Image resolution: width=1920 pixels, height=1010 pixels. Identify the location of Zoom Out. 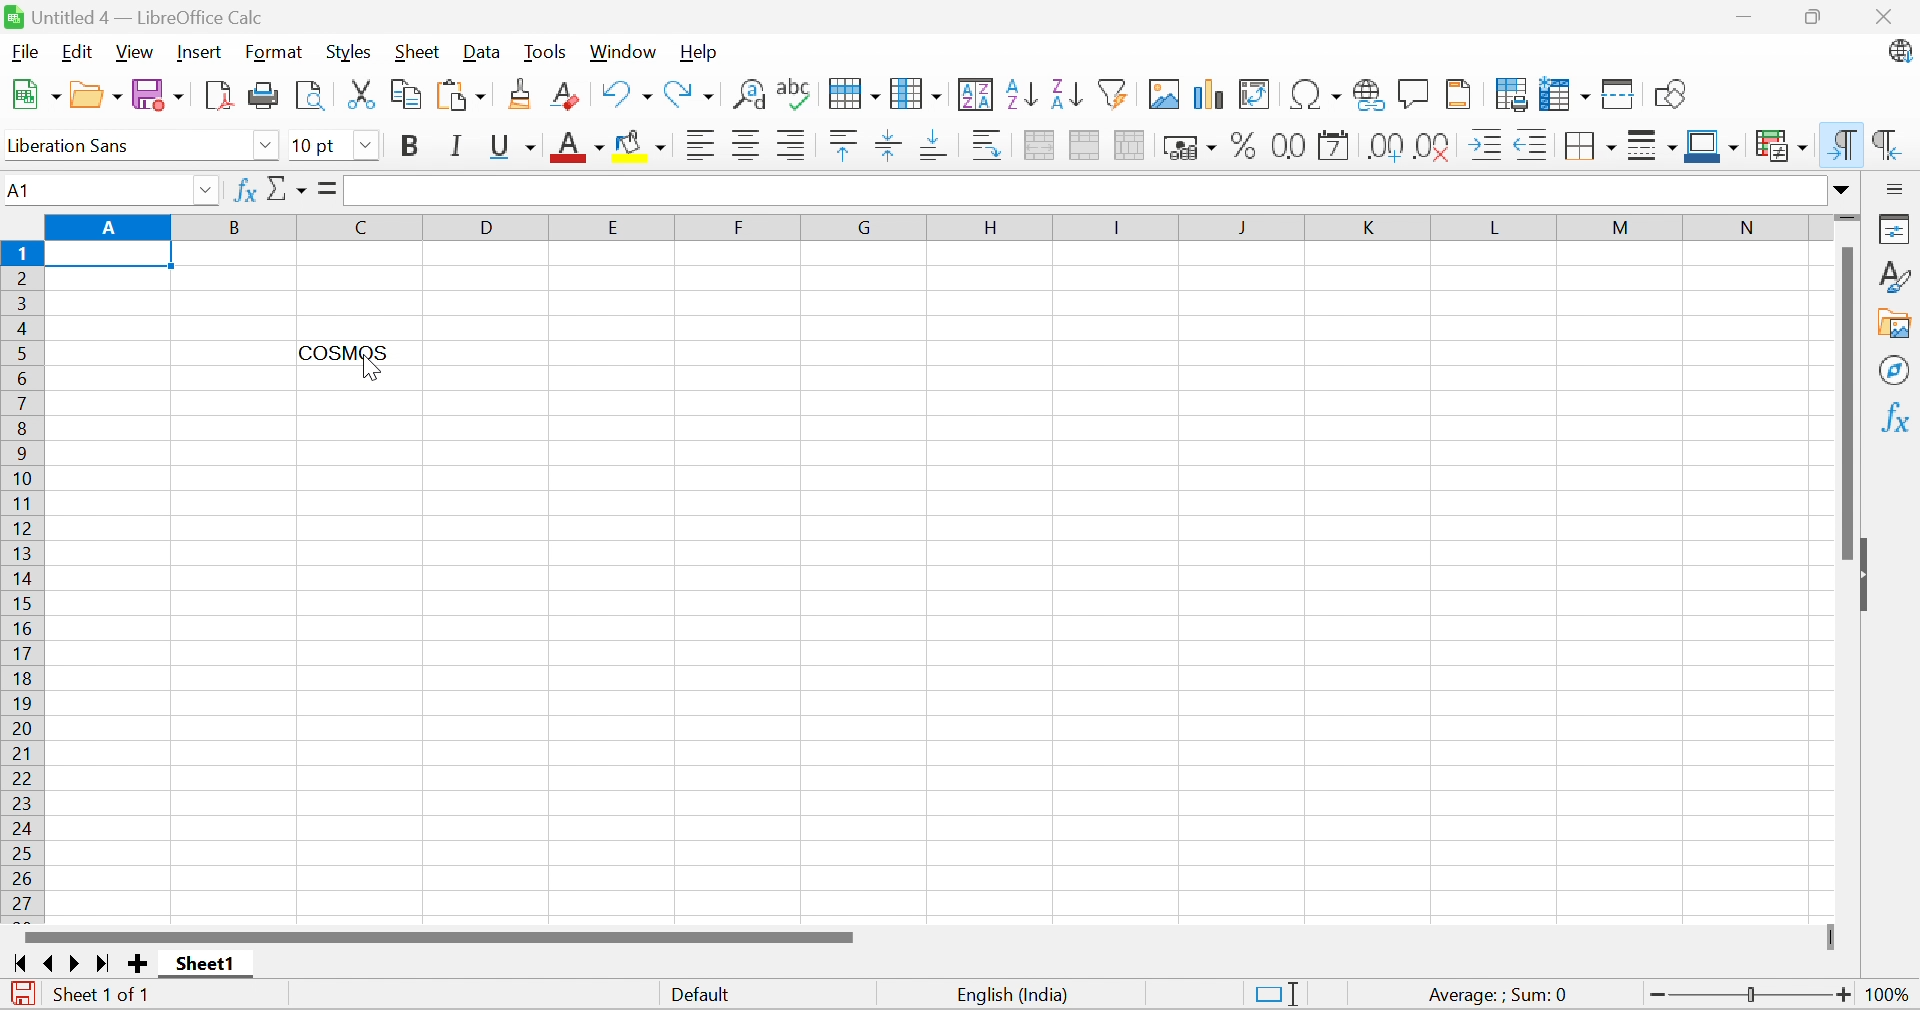
(1655, 995).